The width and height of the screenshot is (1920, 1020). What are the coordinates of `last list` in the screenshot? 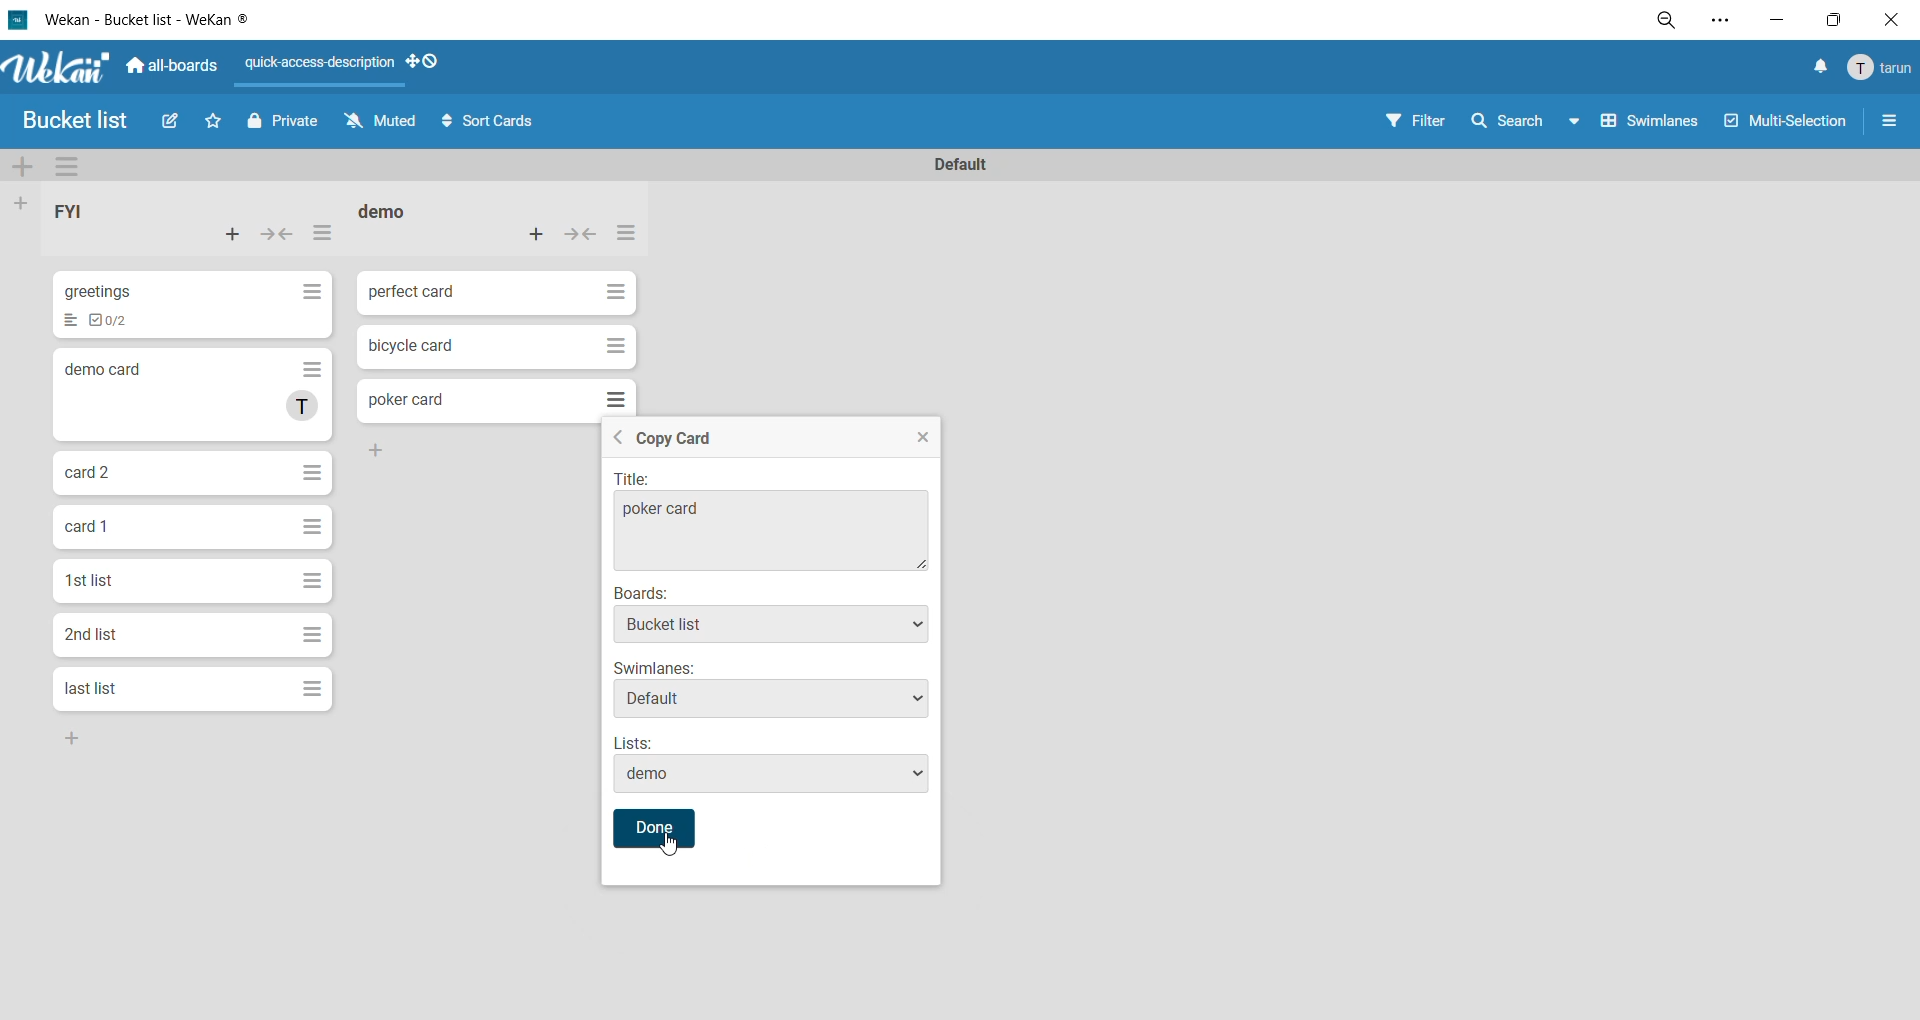 It's located at (87, 689).